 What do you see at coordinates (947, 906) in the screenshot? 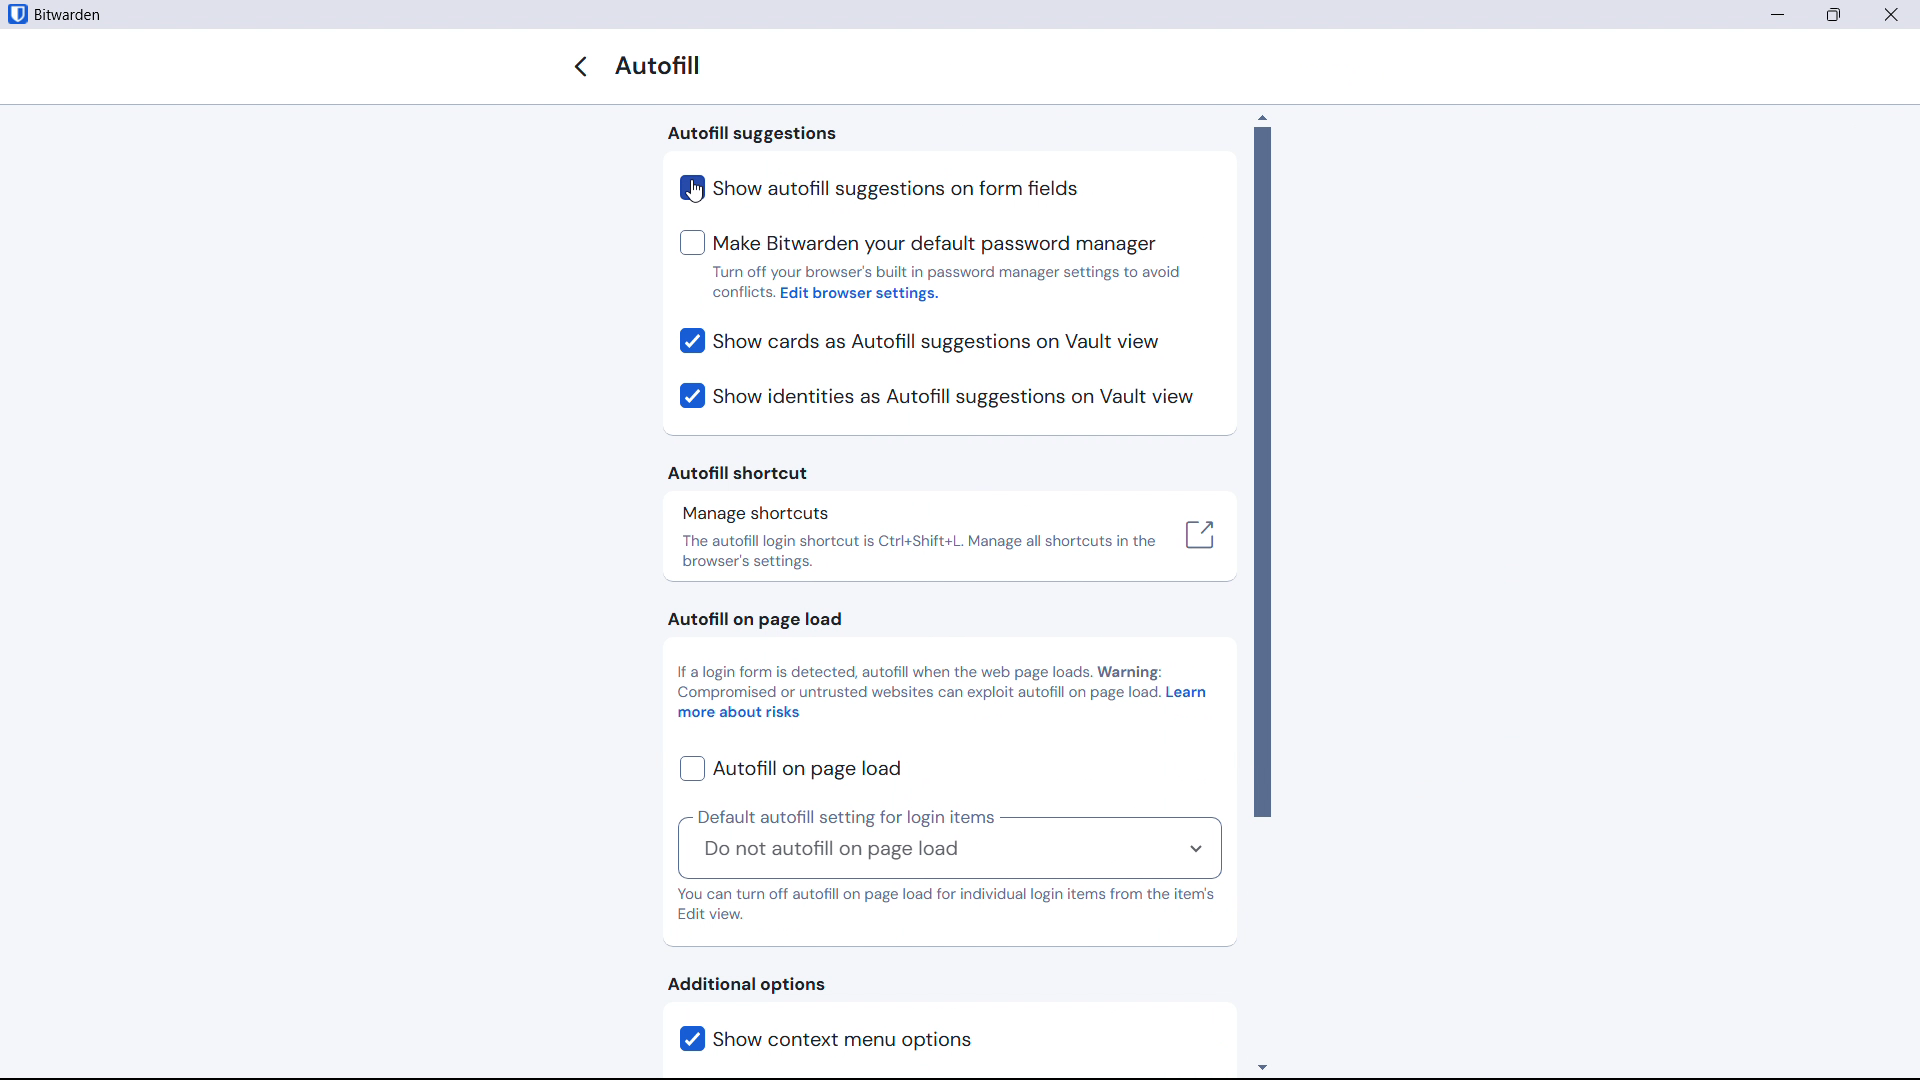
I see `You can turn off auto fill on page load for individual login items from the items edit view` at bounding box center [947, 906].